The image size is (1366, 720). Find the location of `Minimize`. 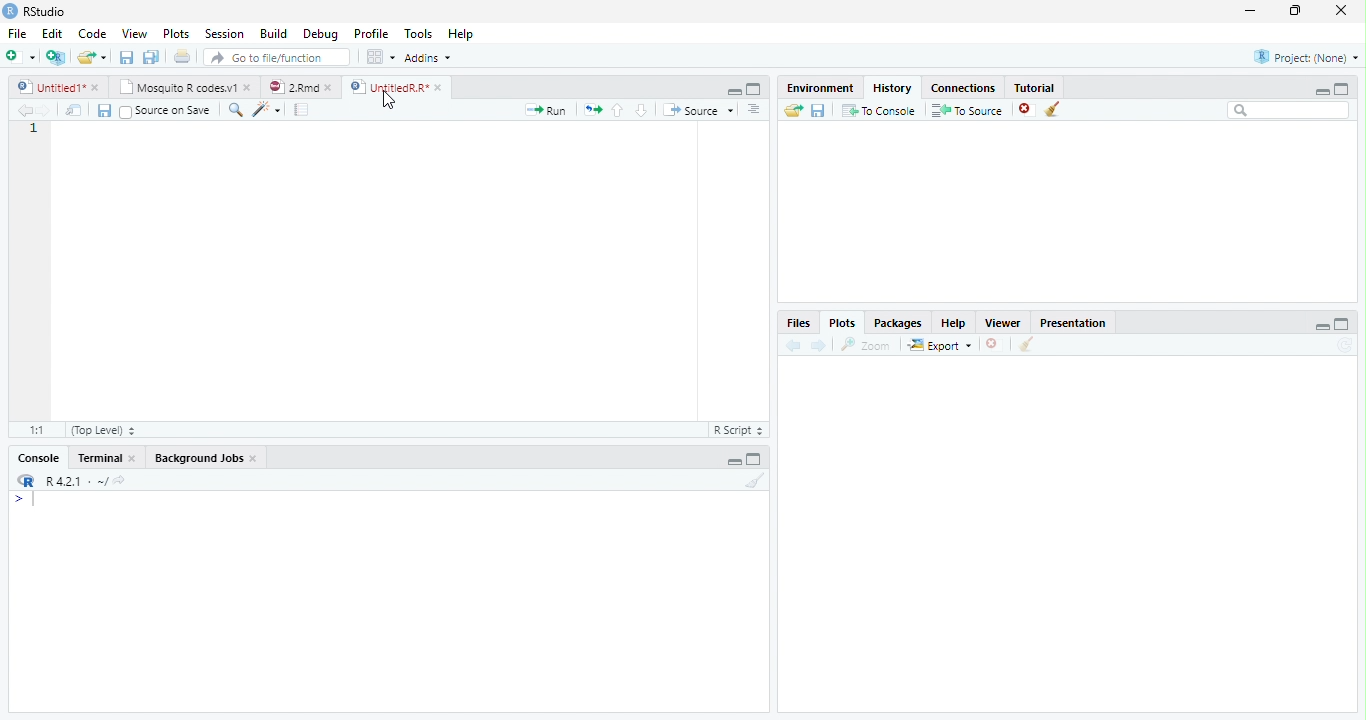

Minimize is located at coordinates (733, 462).